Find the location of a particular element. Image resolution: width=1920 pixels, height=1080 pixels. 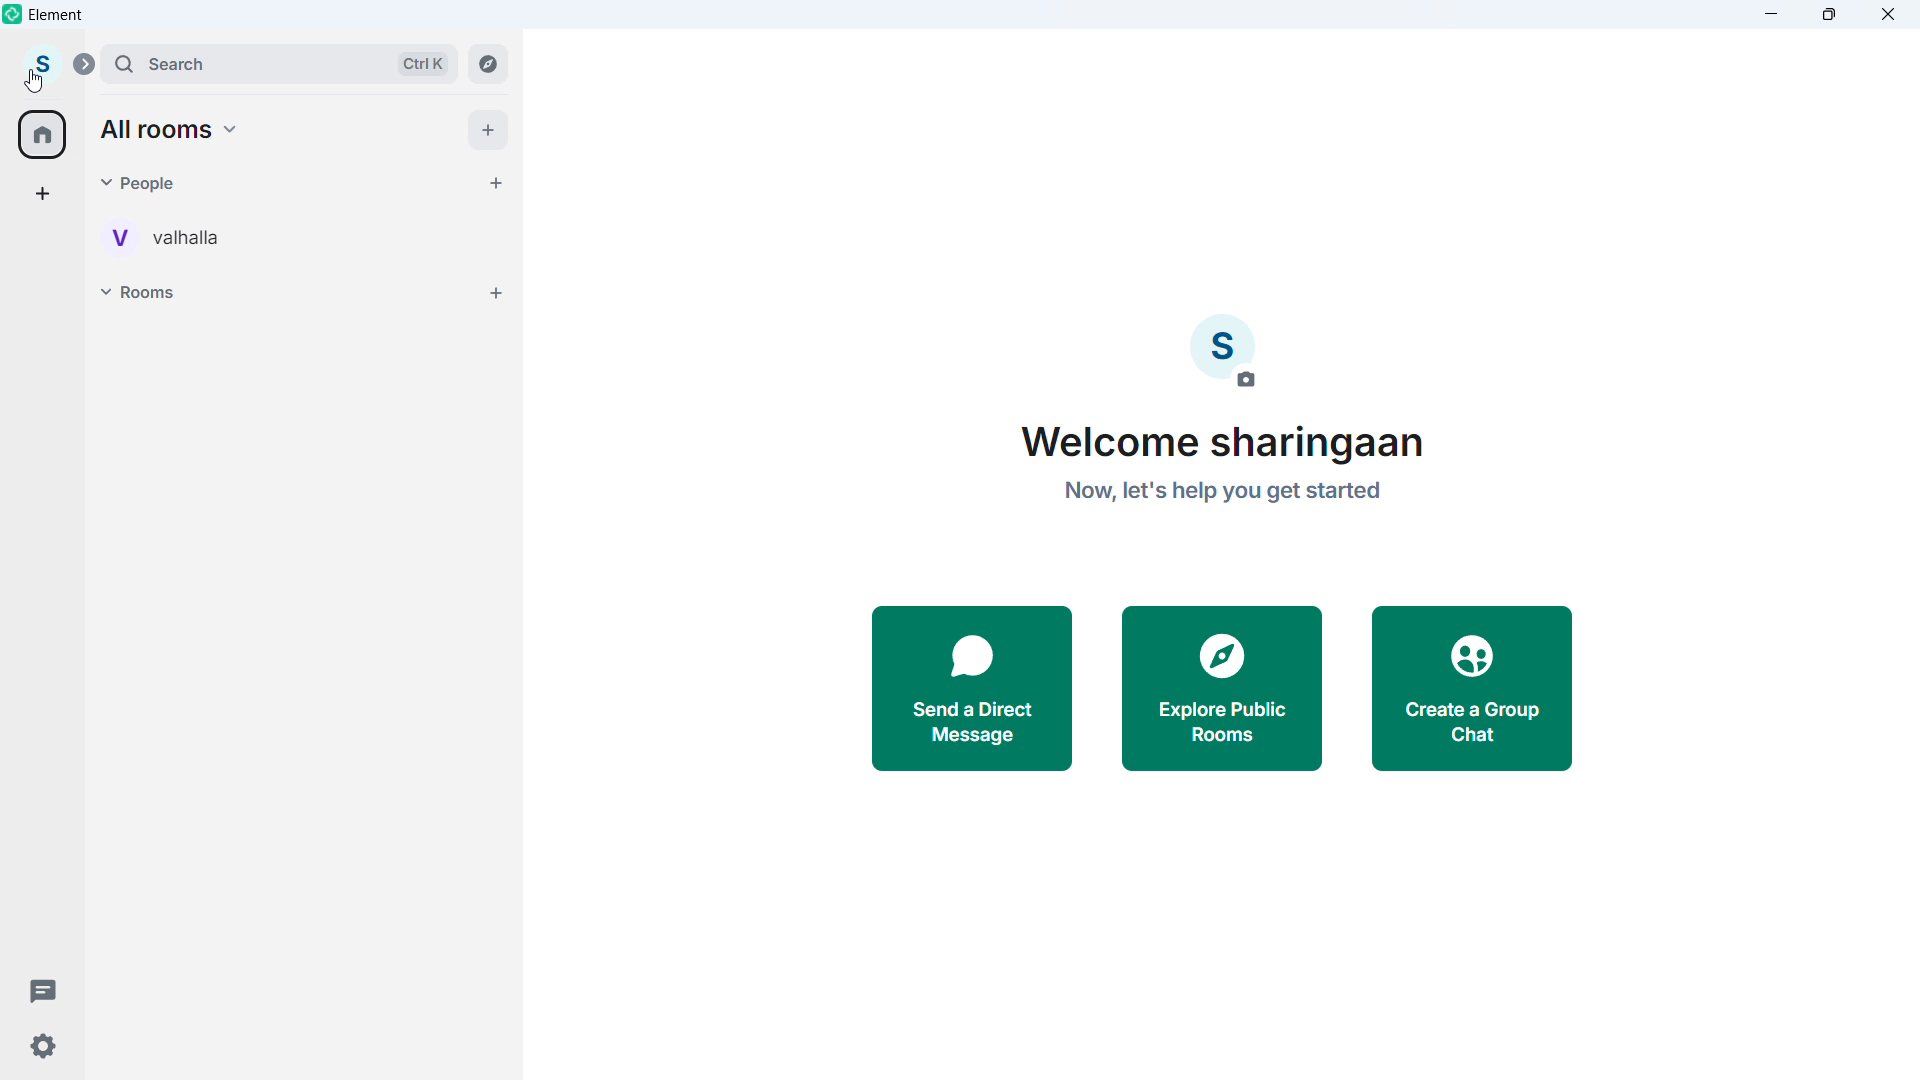

Pople is located at coordinates (143, 185).